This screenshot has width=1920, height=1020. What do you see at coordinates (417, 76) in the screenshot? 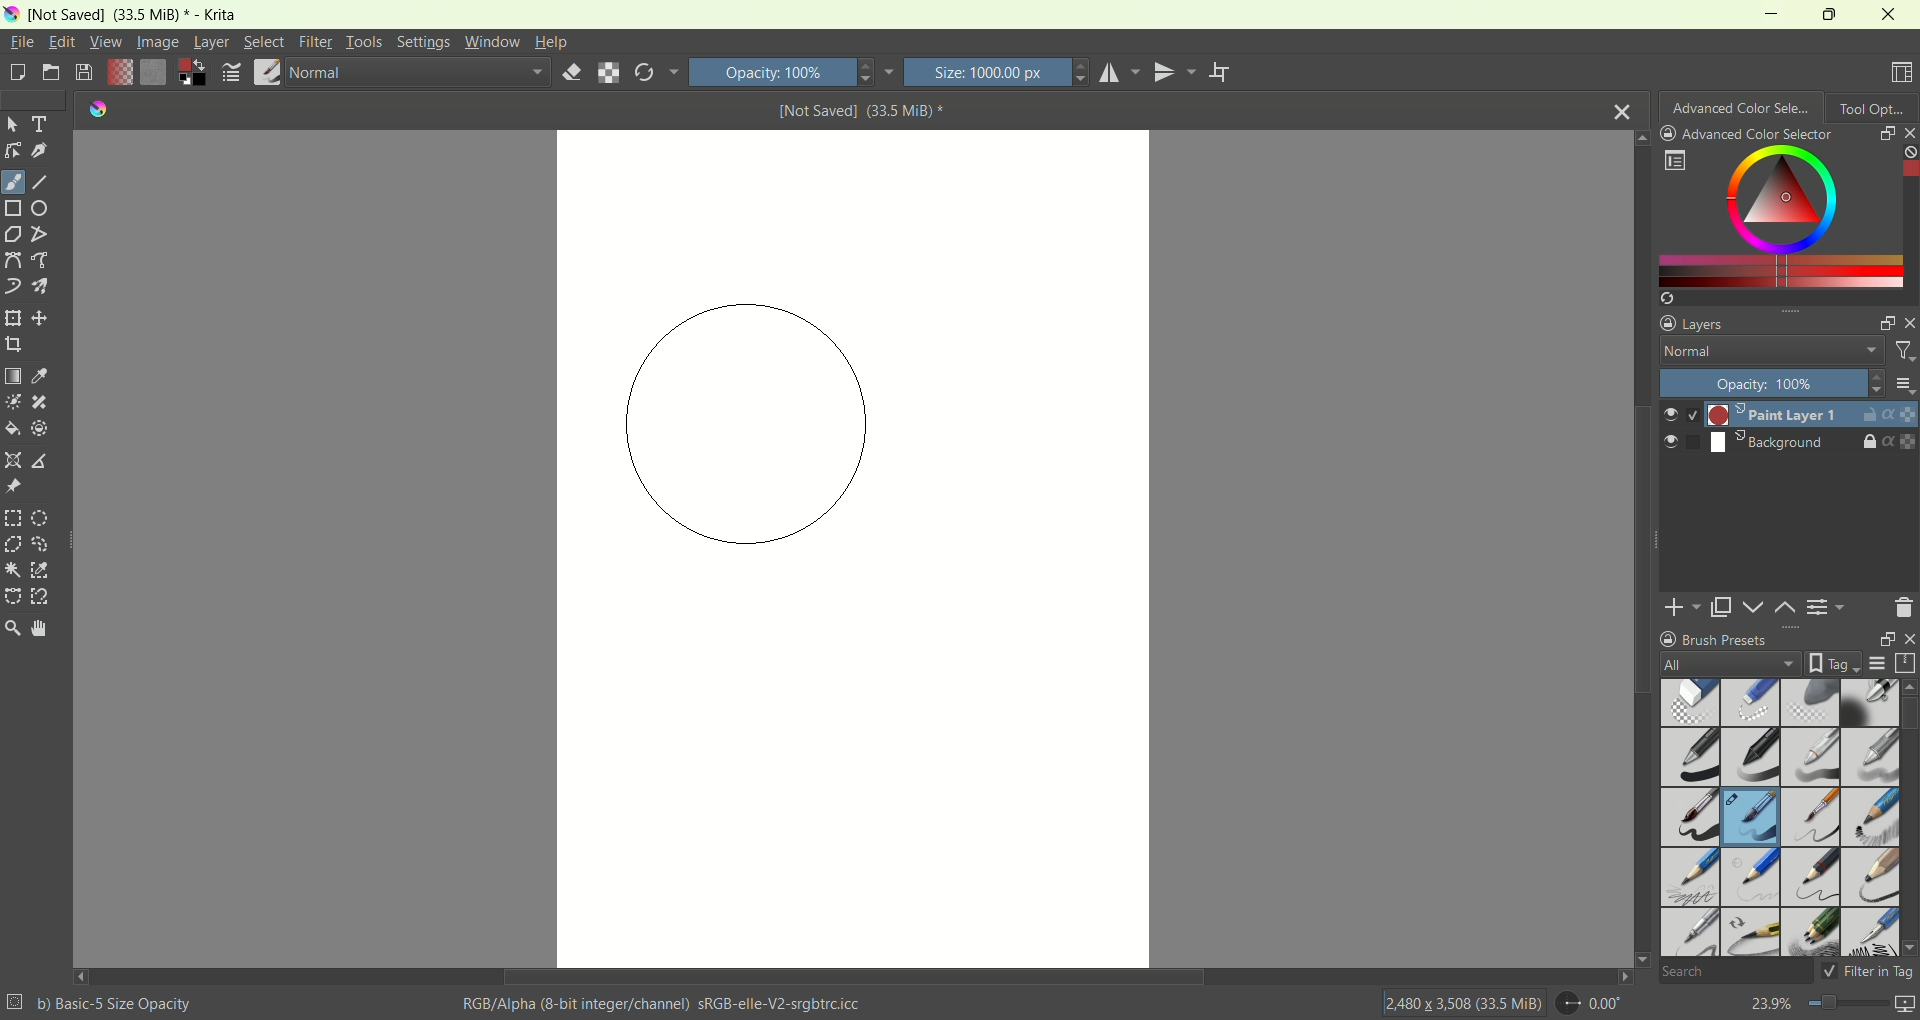
I see `normal` at bounding box center [417, 76].